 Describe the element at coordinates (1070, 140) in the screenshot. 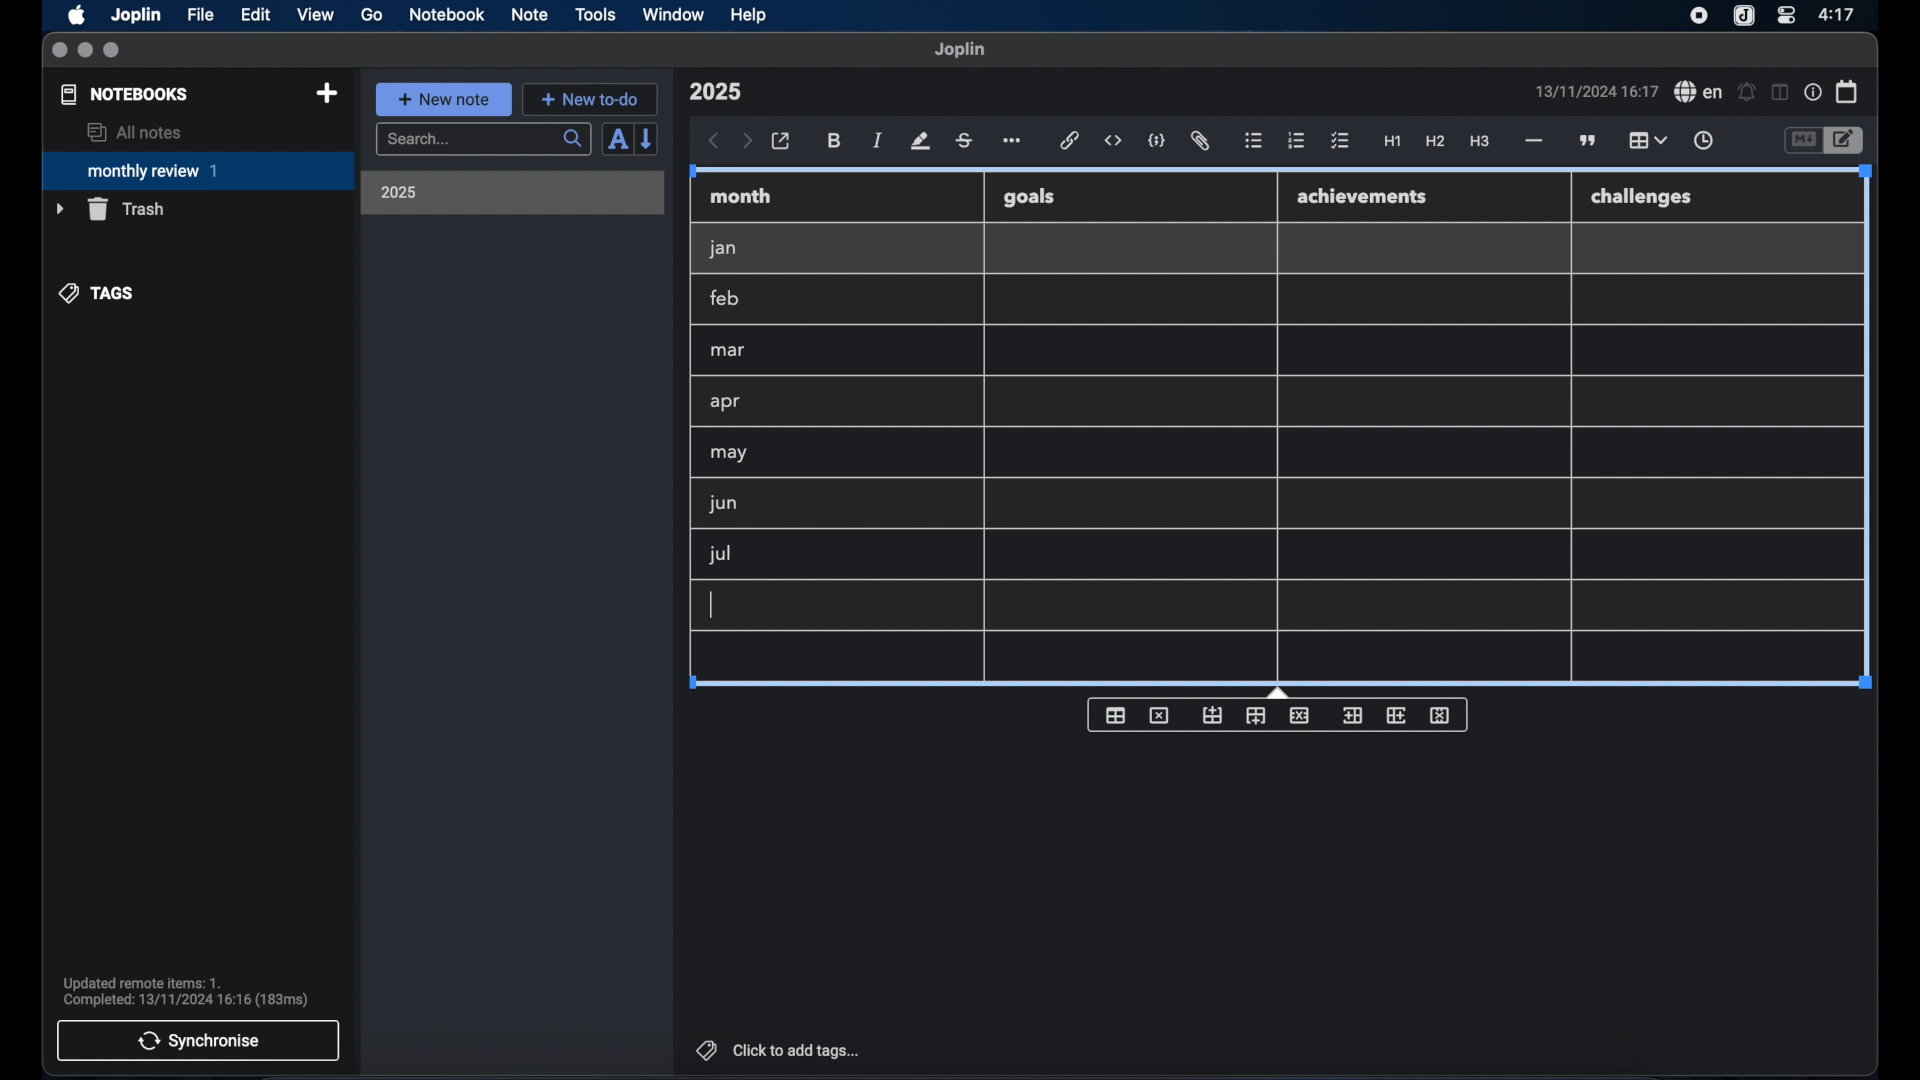

I see `hyperlink` at that location.